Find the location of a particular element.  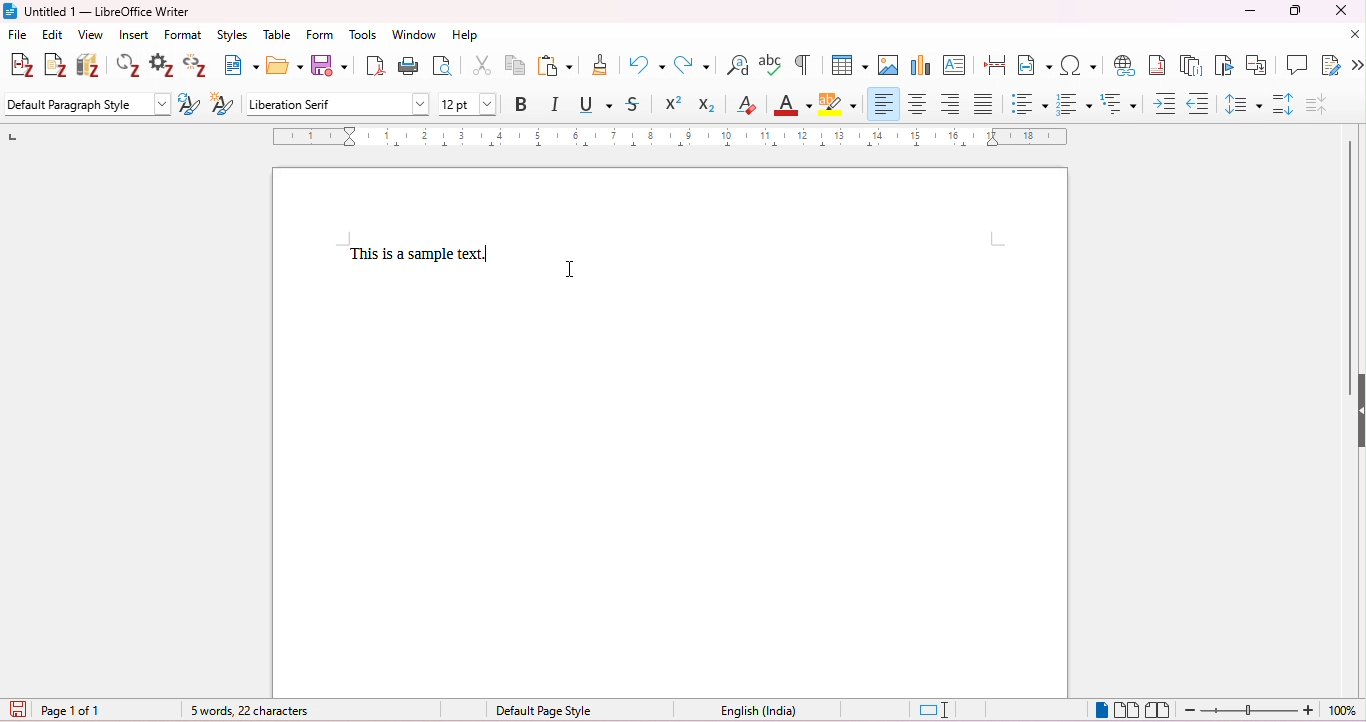

default page style is located at coordinates (543, 711).